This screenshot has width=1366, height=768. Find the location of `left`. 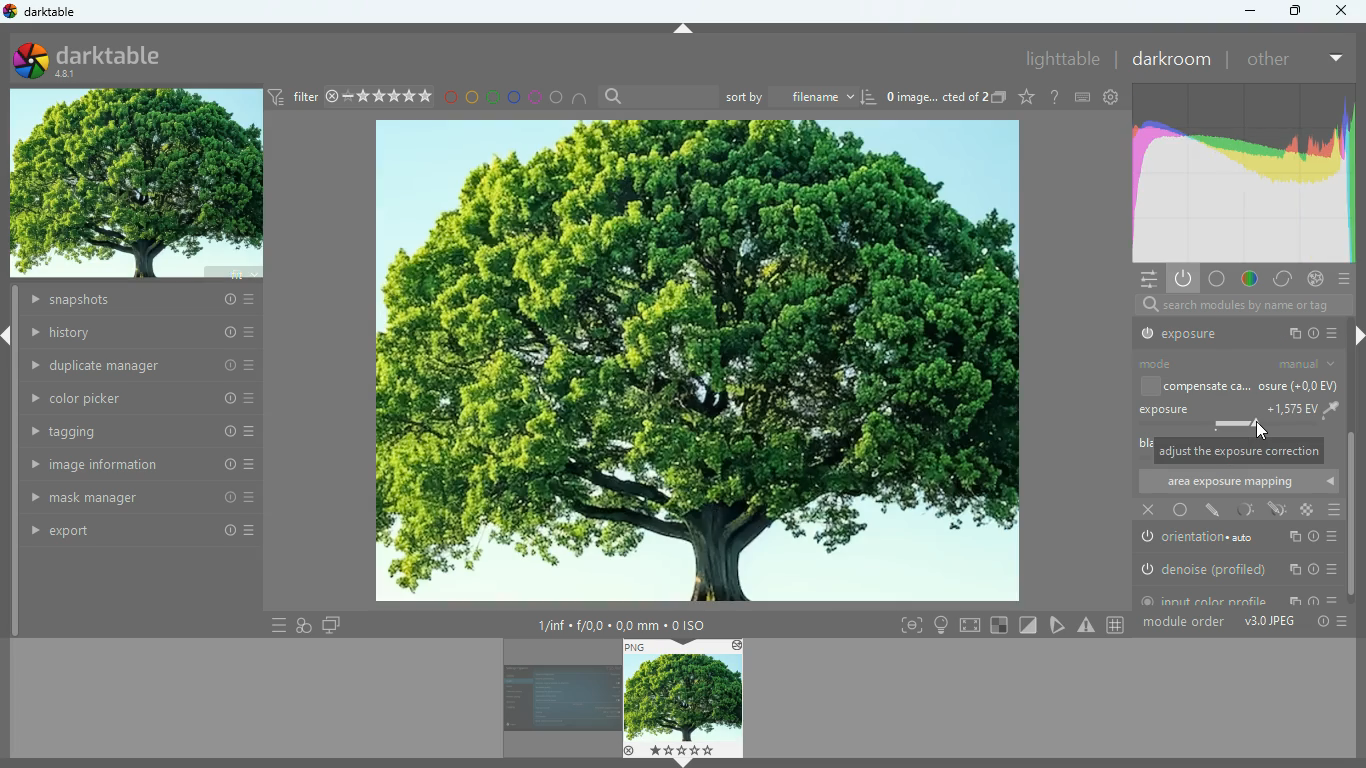

left is located at coordinates (9, 335).